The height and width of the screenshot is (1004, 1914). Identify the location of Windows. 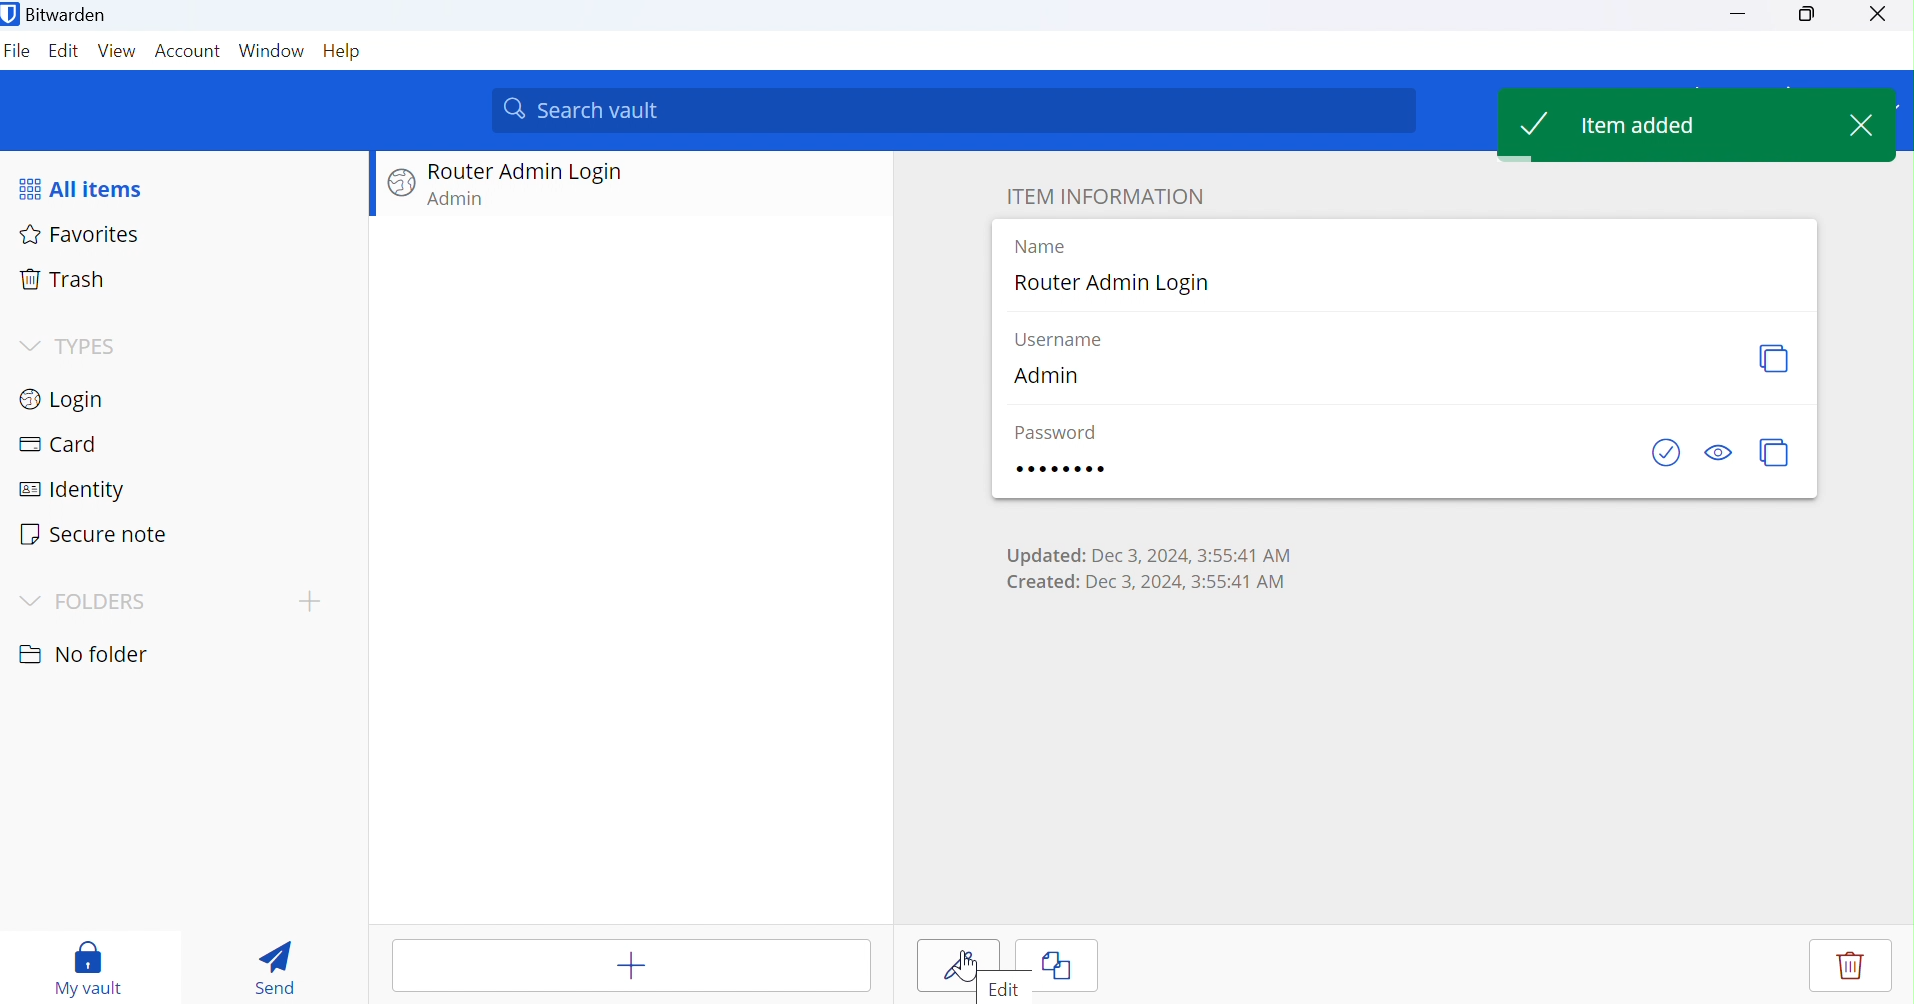
(272, 54).